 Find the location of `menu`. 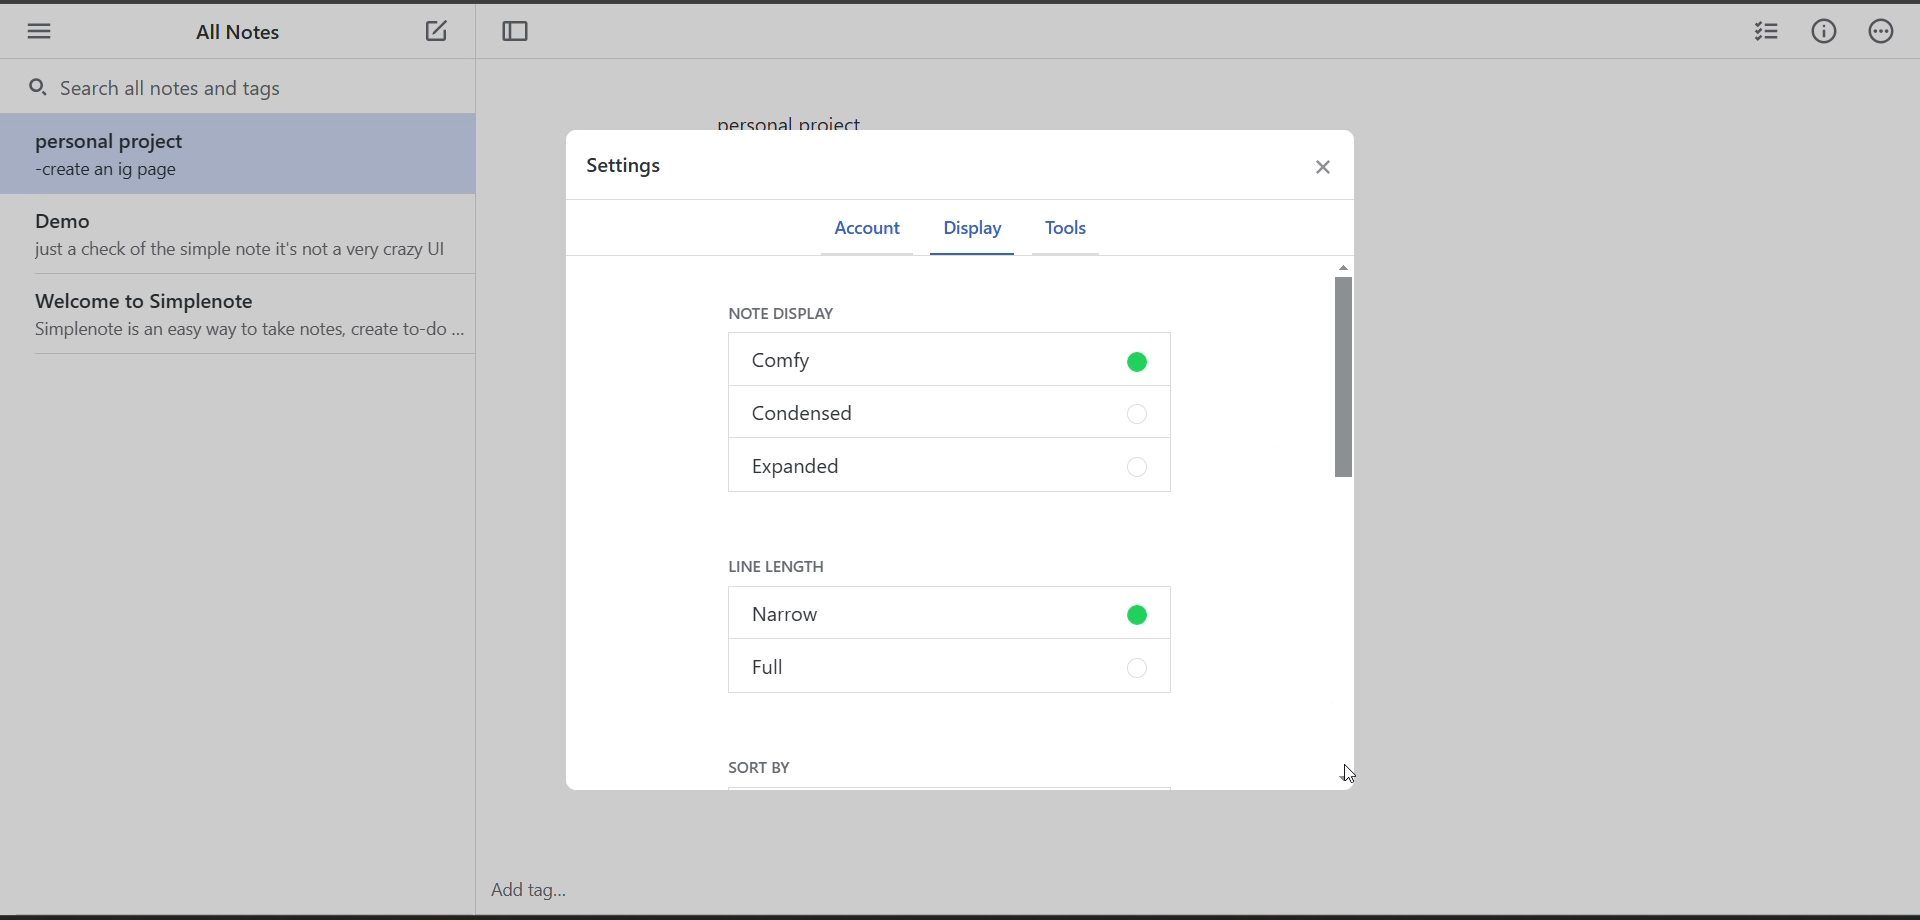

menu is located at coordinates (39, 34).